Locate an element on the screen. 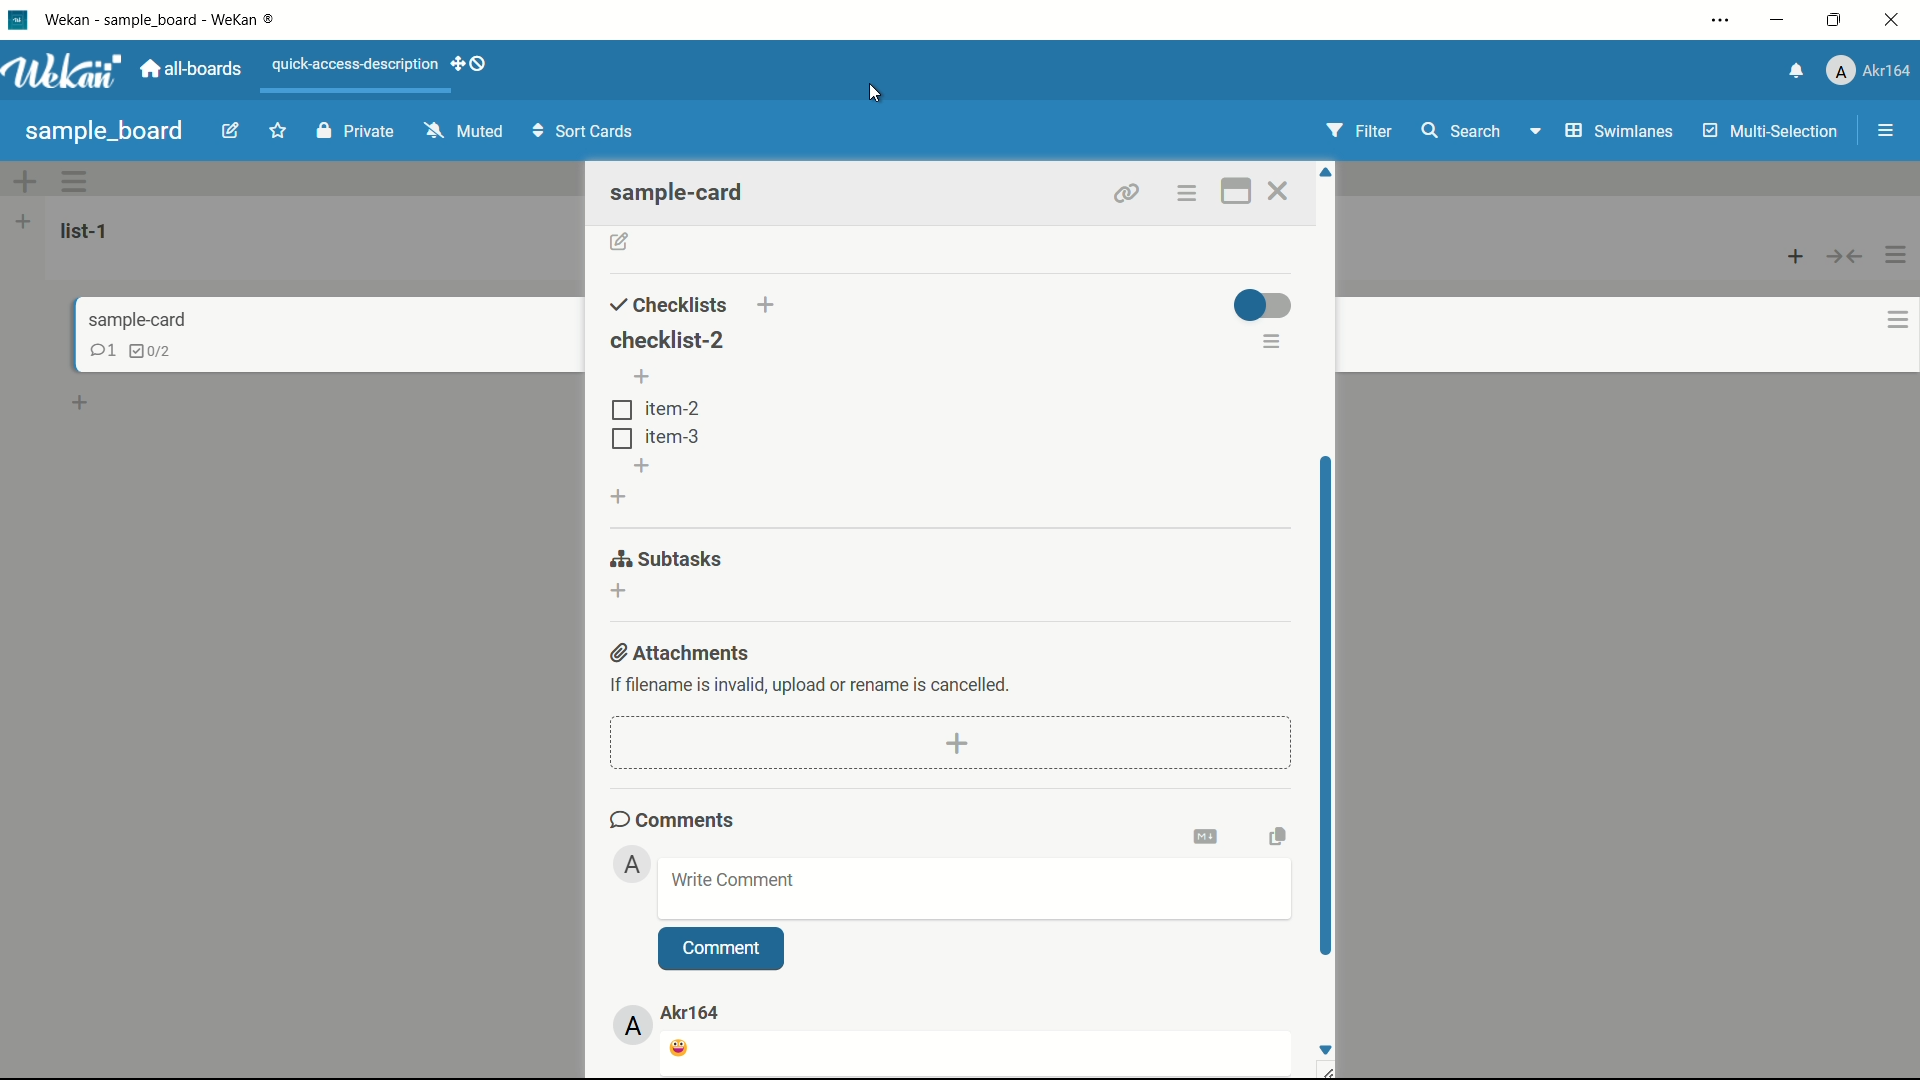 The height and width of the screenshot is (1080, 1920). add attachment is located at coordinates (959, 742).